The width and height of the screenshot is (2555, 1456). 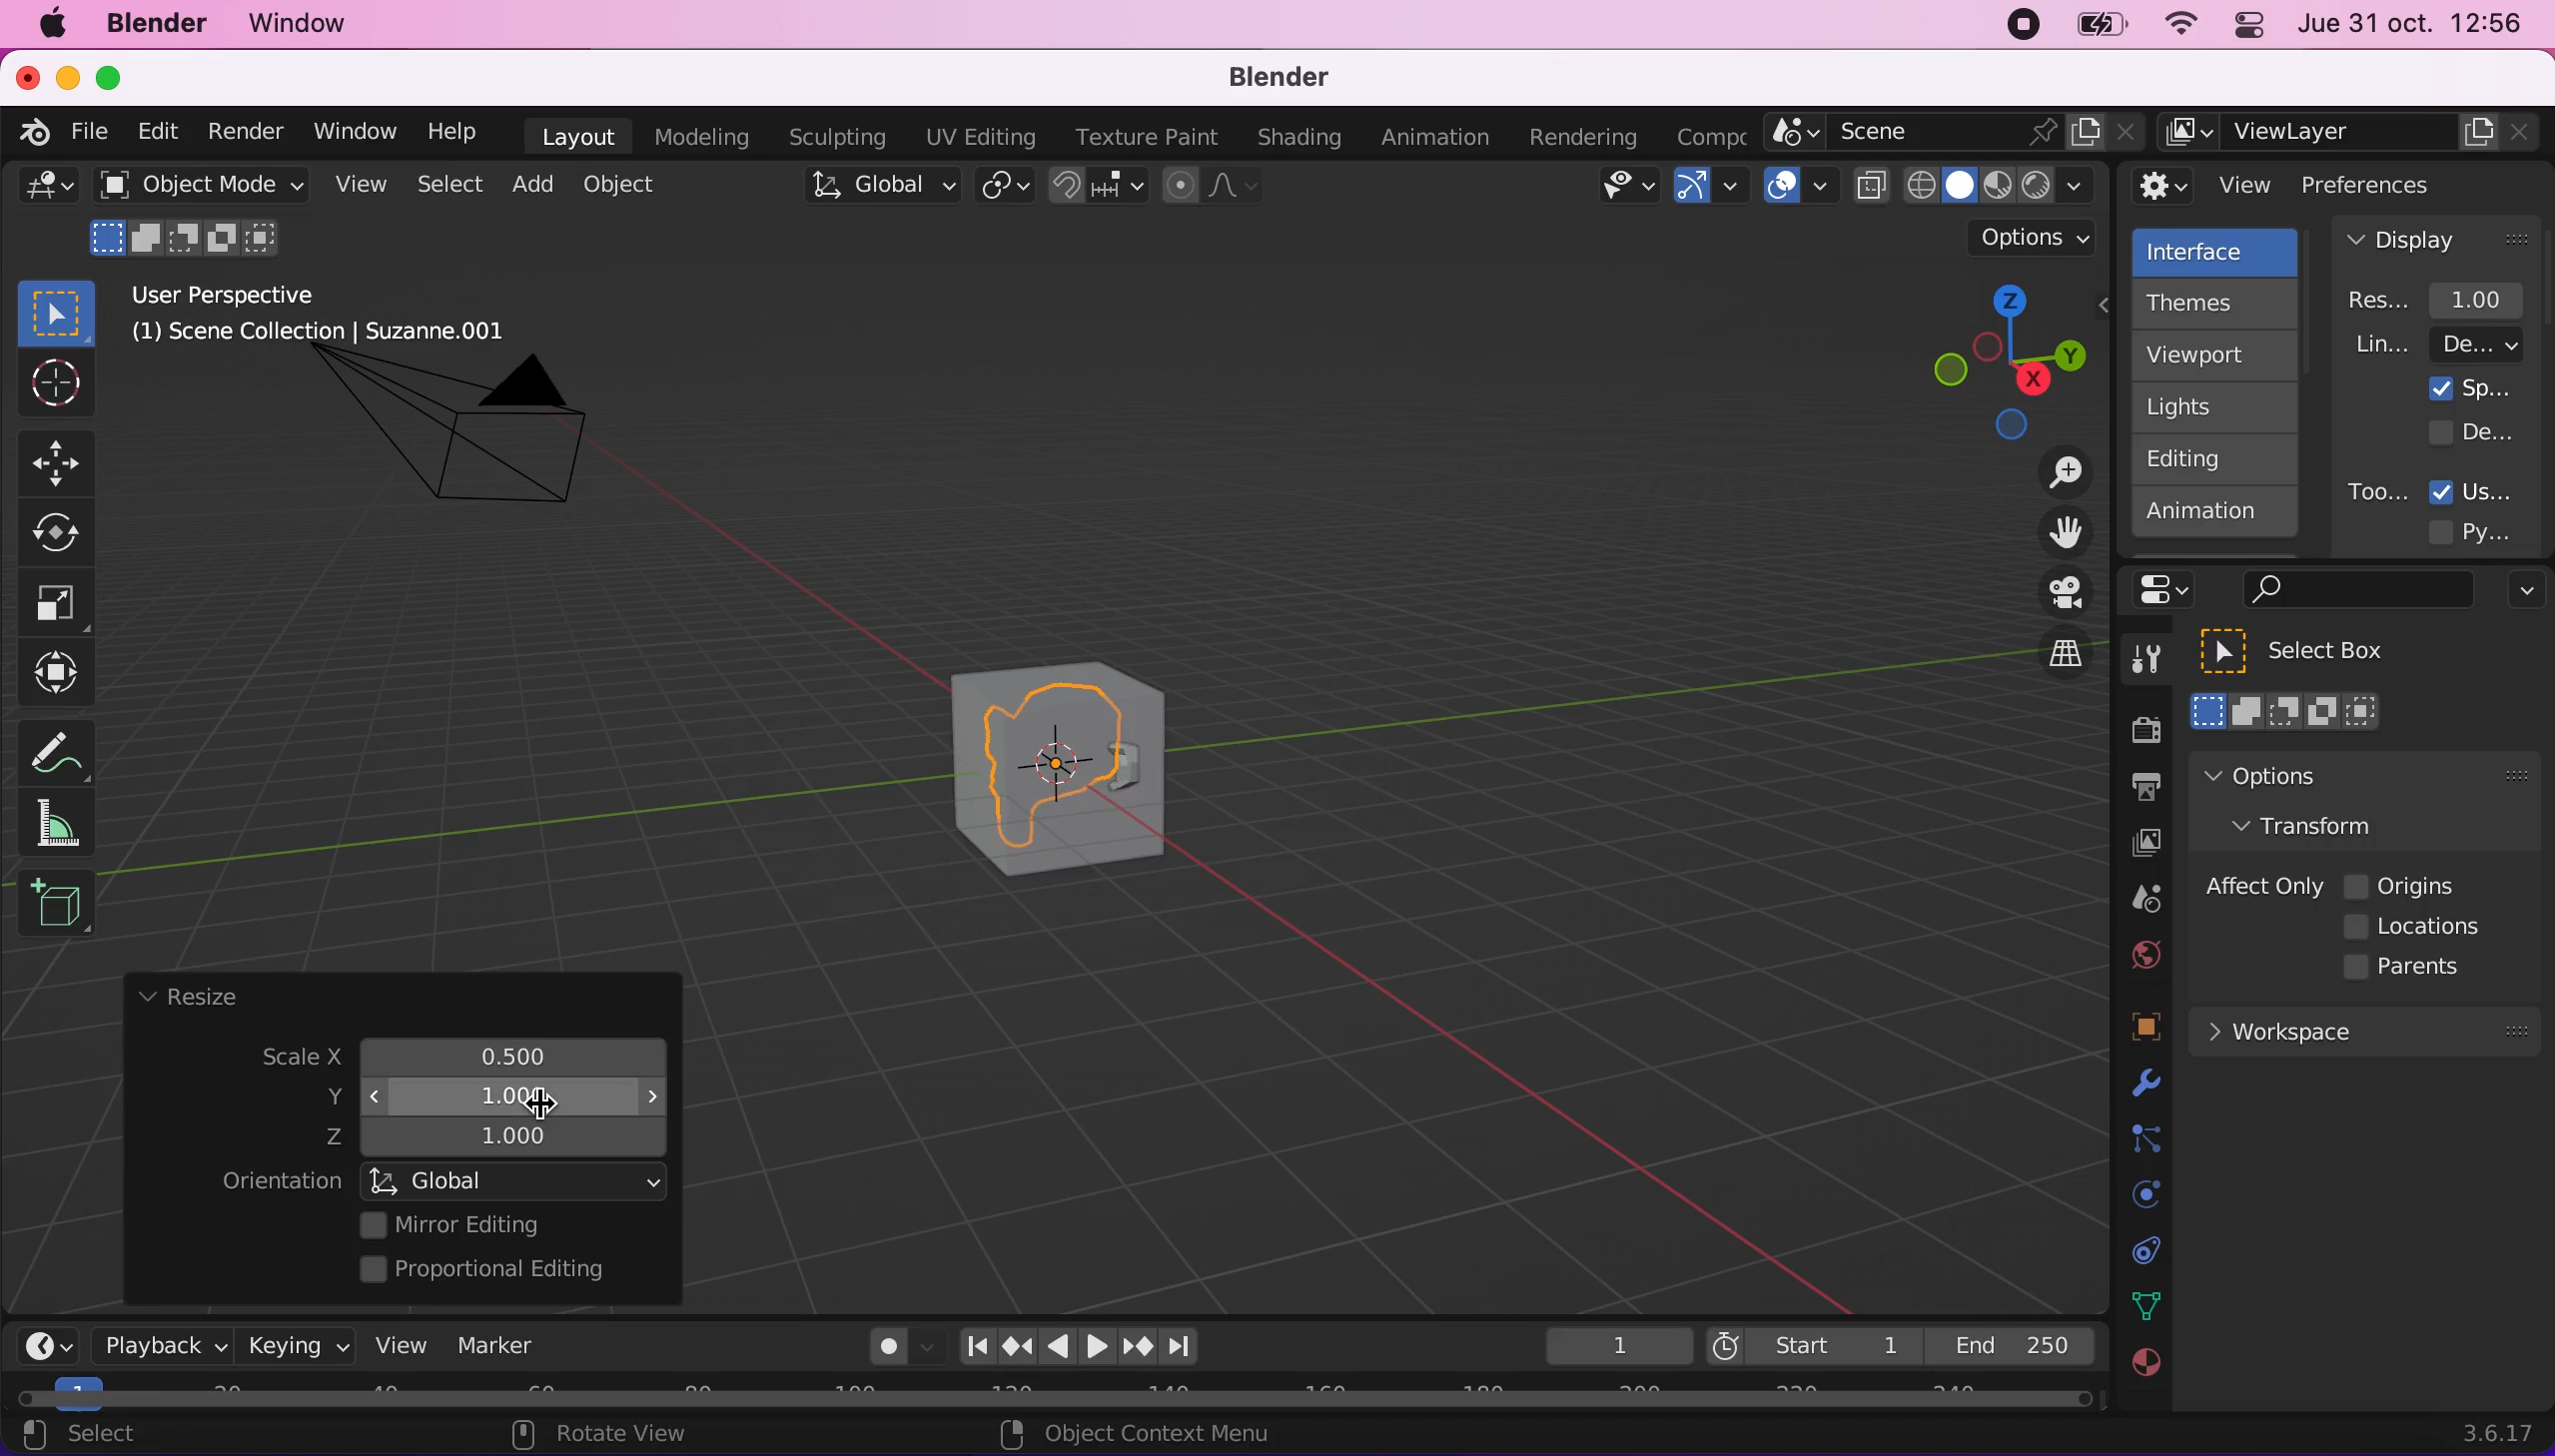 I want to click on transform, so click(x=62, y=673).